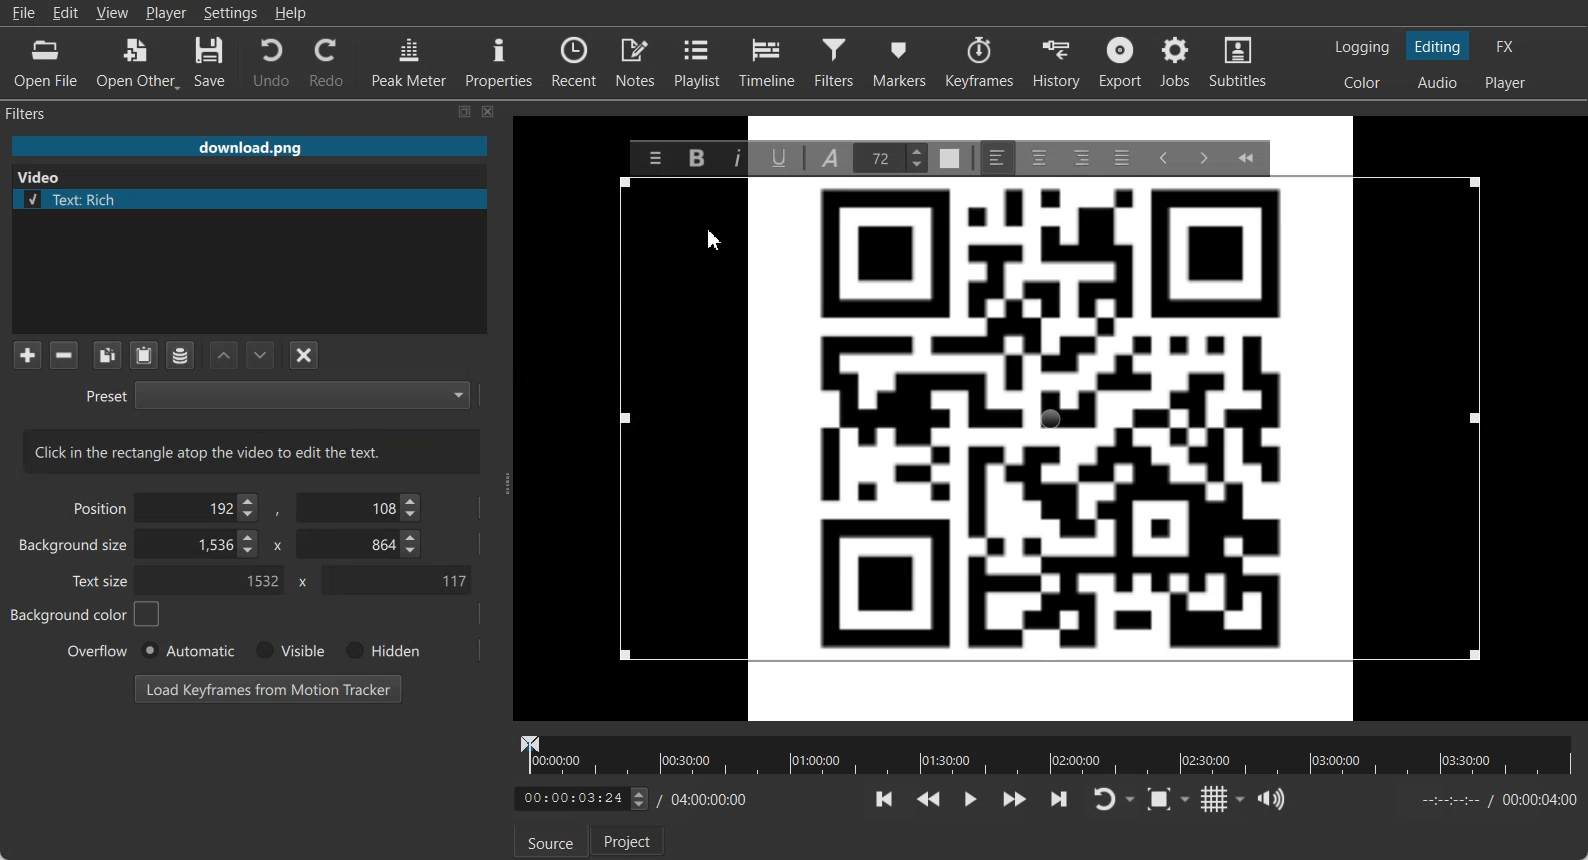 This screenshot has height=860, width=1588. What do you see at coordinates (1438, 47) in the screenshot?
I see `Switching to the Editing layout` at bounding box center [1438, 47].